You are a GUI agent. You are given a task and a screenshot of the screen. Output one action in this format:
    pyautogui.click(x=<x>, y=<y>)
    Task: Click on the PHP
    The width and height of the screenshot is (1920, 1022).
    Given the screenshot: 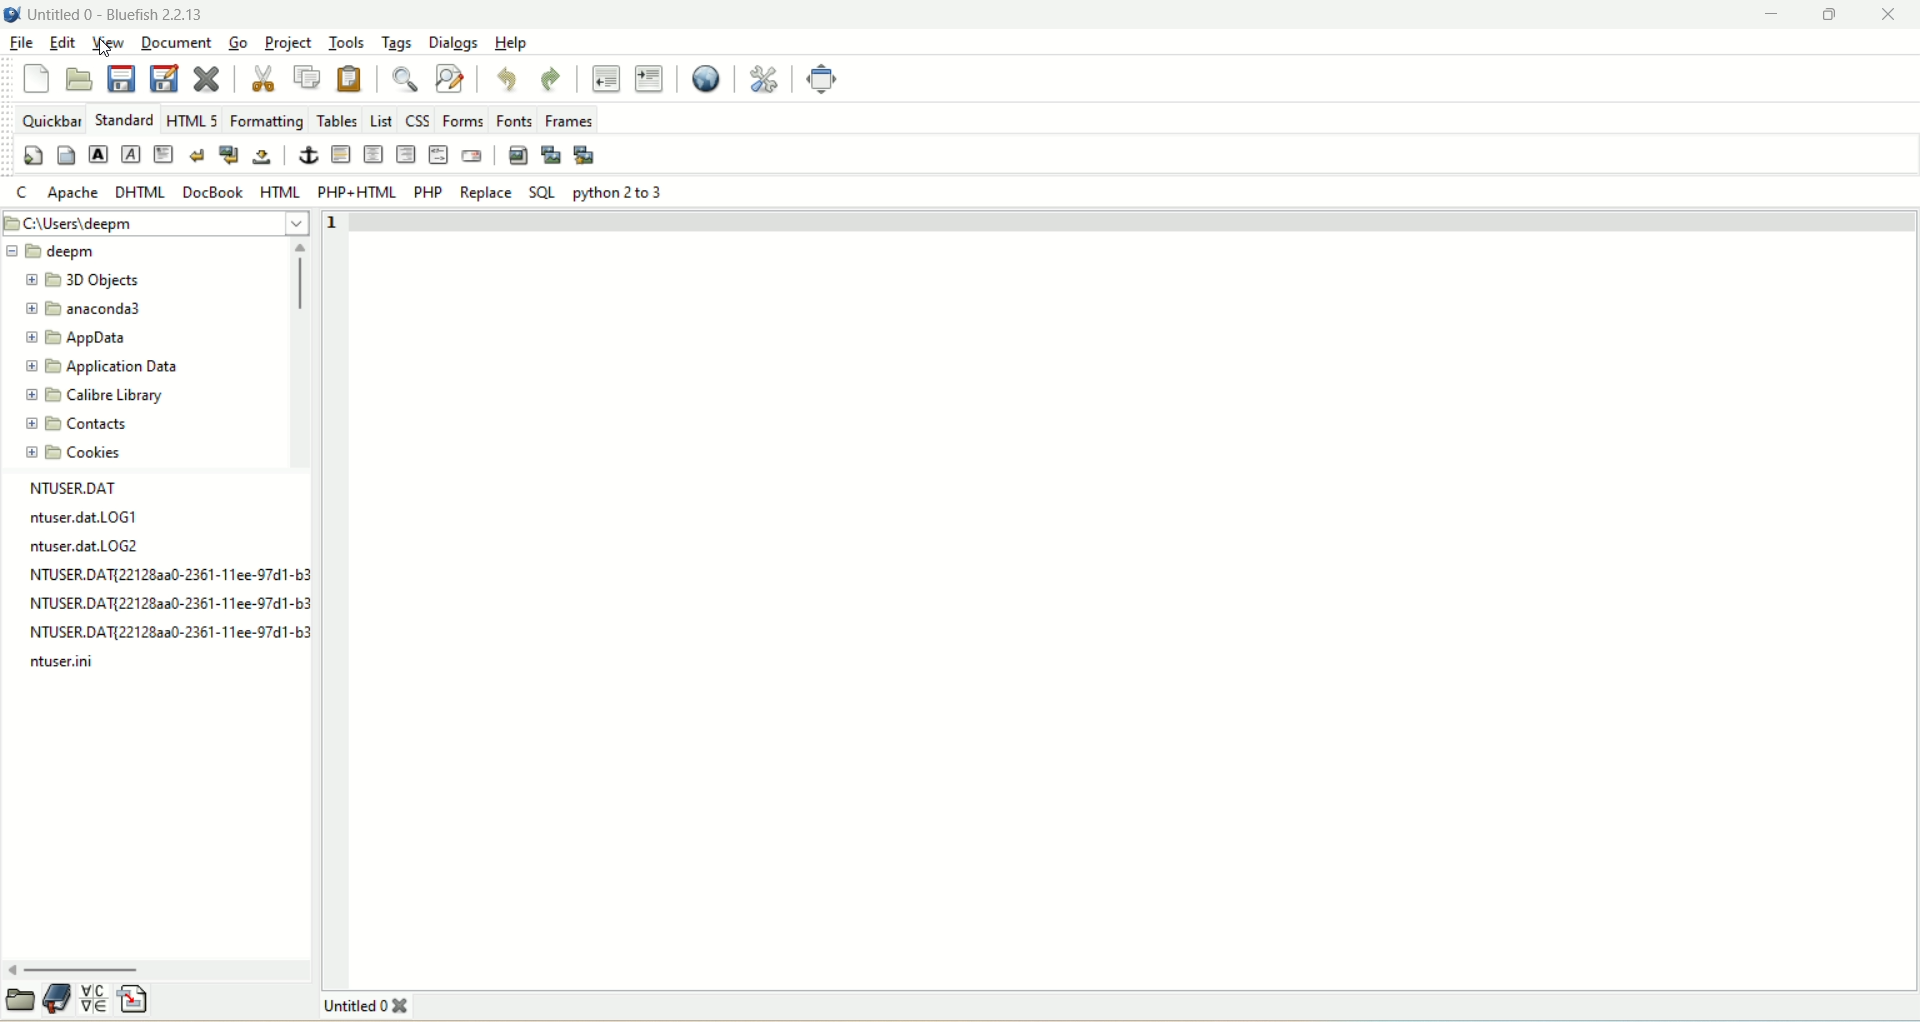 What is the action you would take?
    pyautogui.click(x=428, y=192)
    